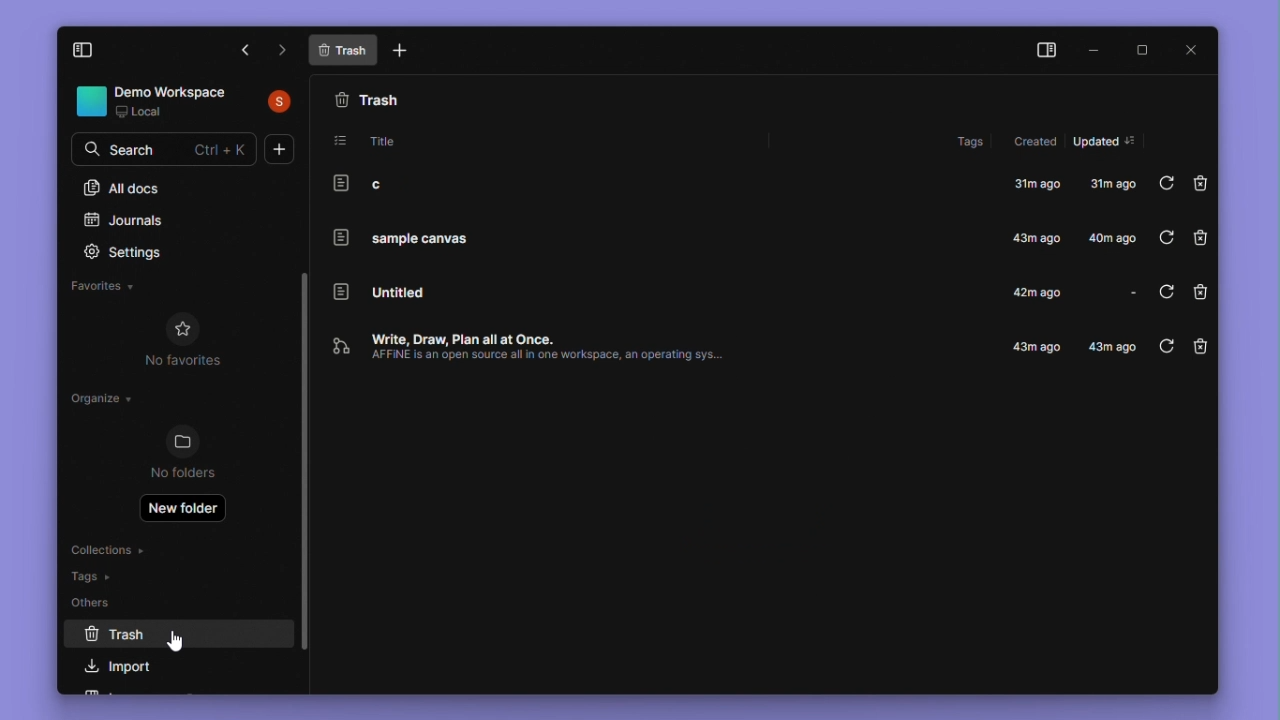 This screenshot has height=720, width=1280. What do you see at coordinates (1199, 239) in the screenshot?
I see `delete forever` at bounding box center [1199, 239].